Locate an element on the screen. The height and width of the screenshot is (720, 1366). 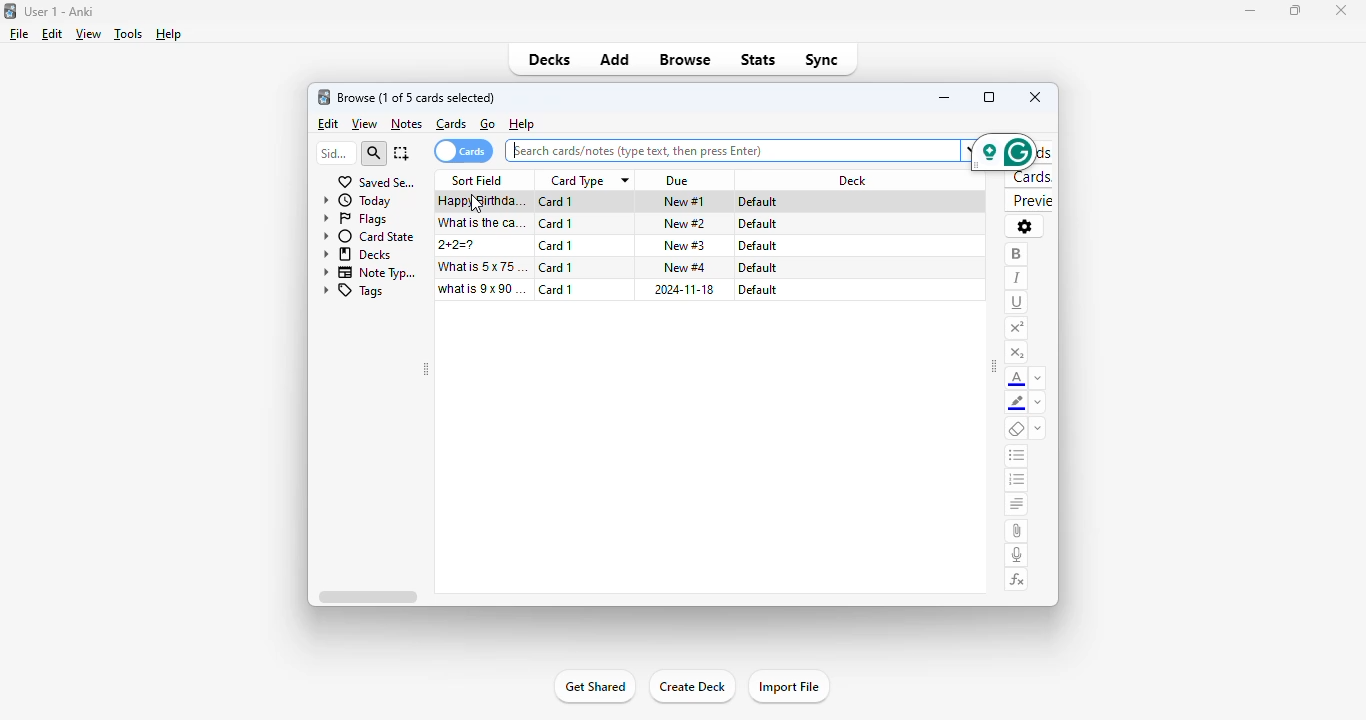
new #4 is located at coordinates (685, 266).